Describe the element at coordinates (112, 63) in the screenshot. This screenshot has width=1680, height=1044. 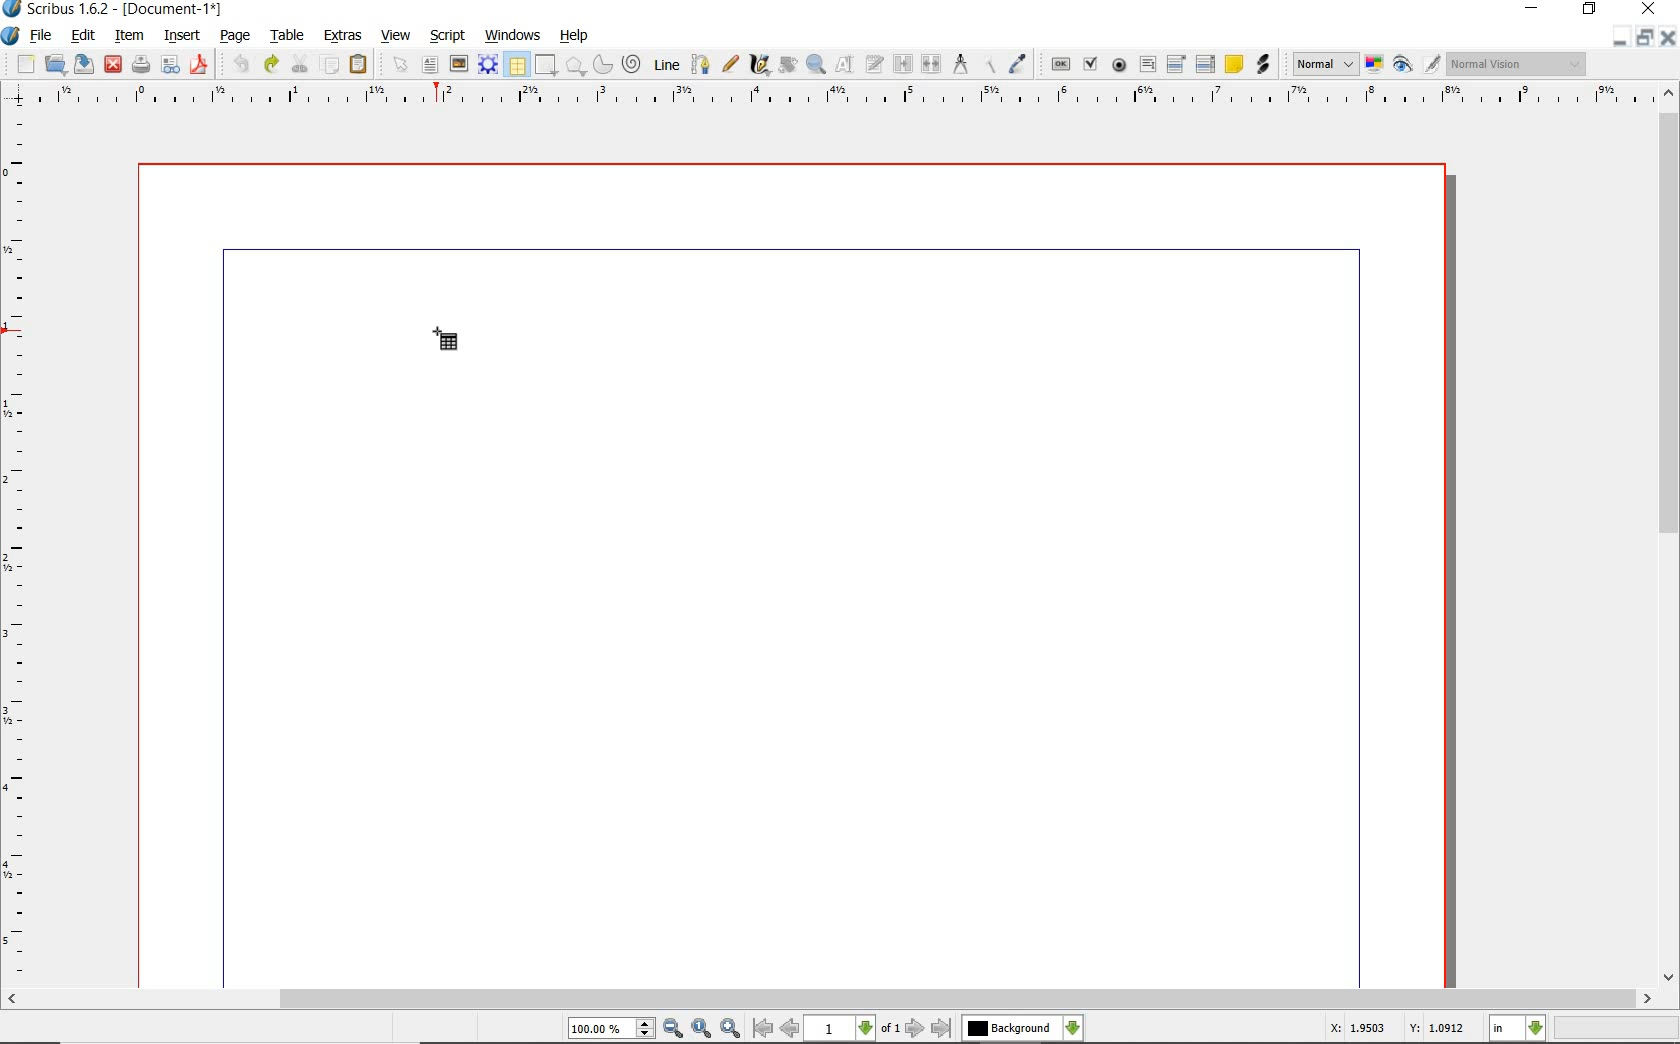
I see `close` at that location.